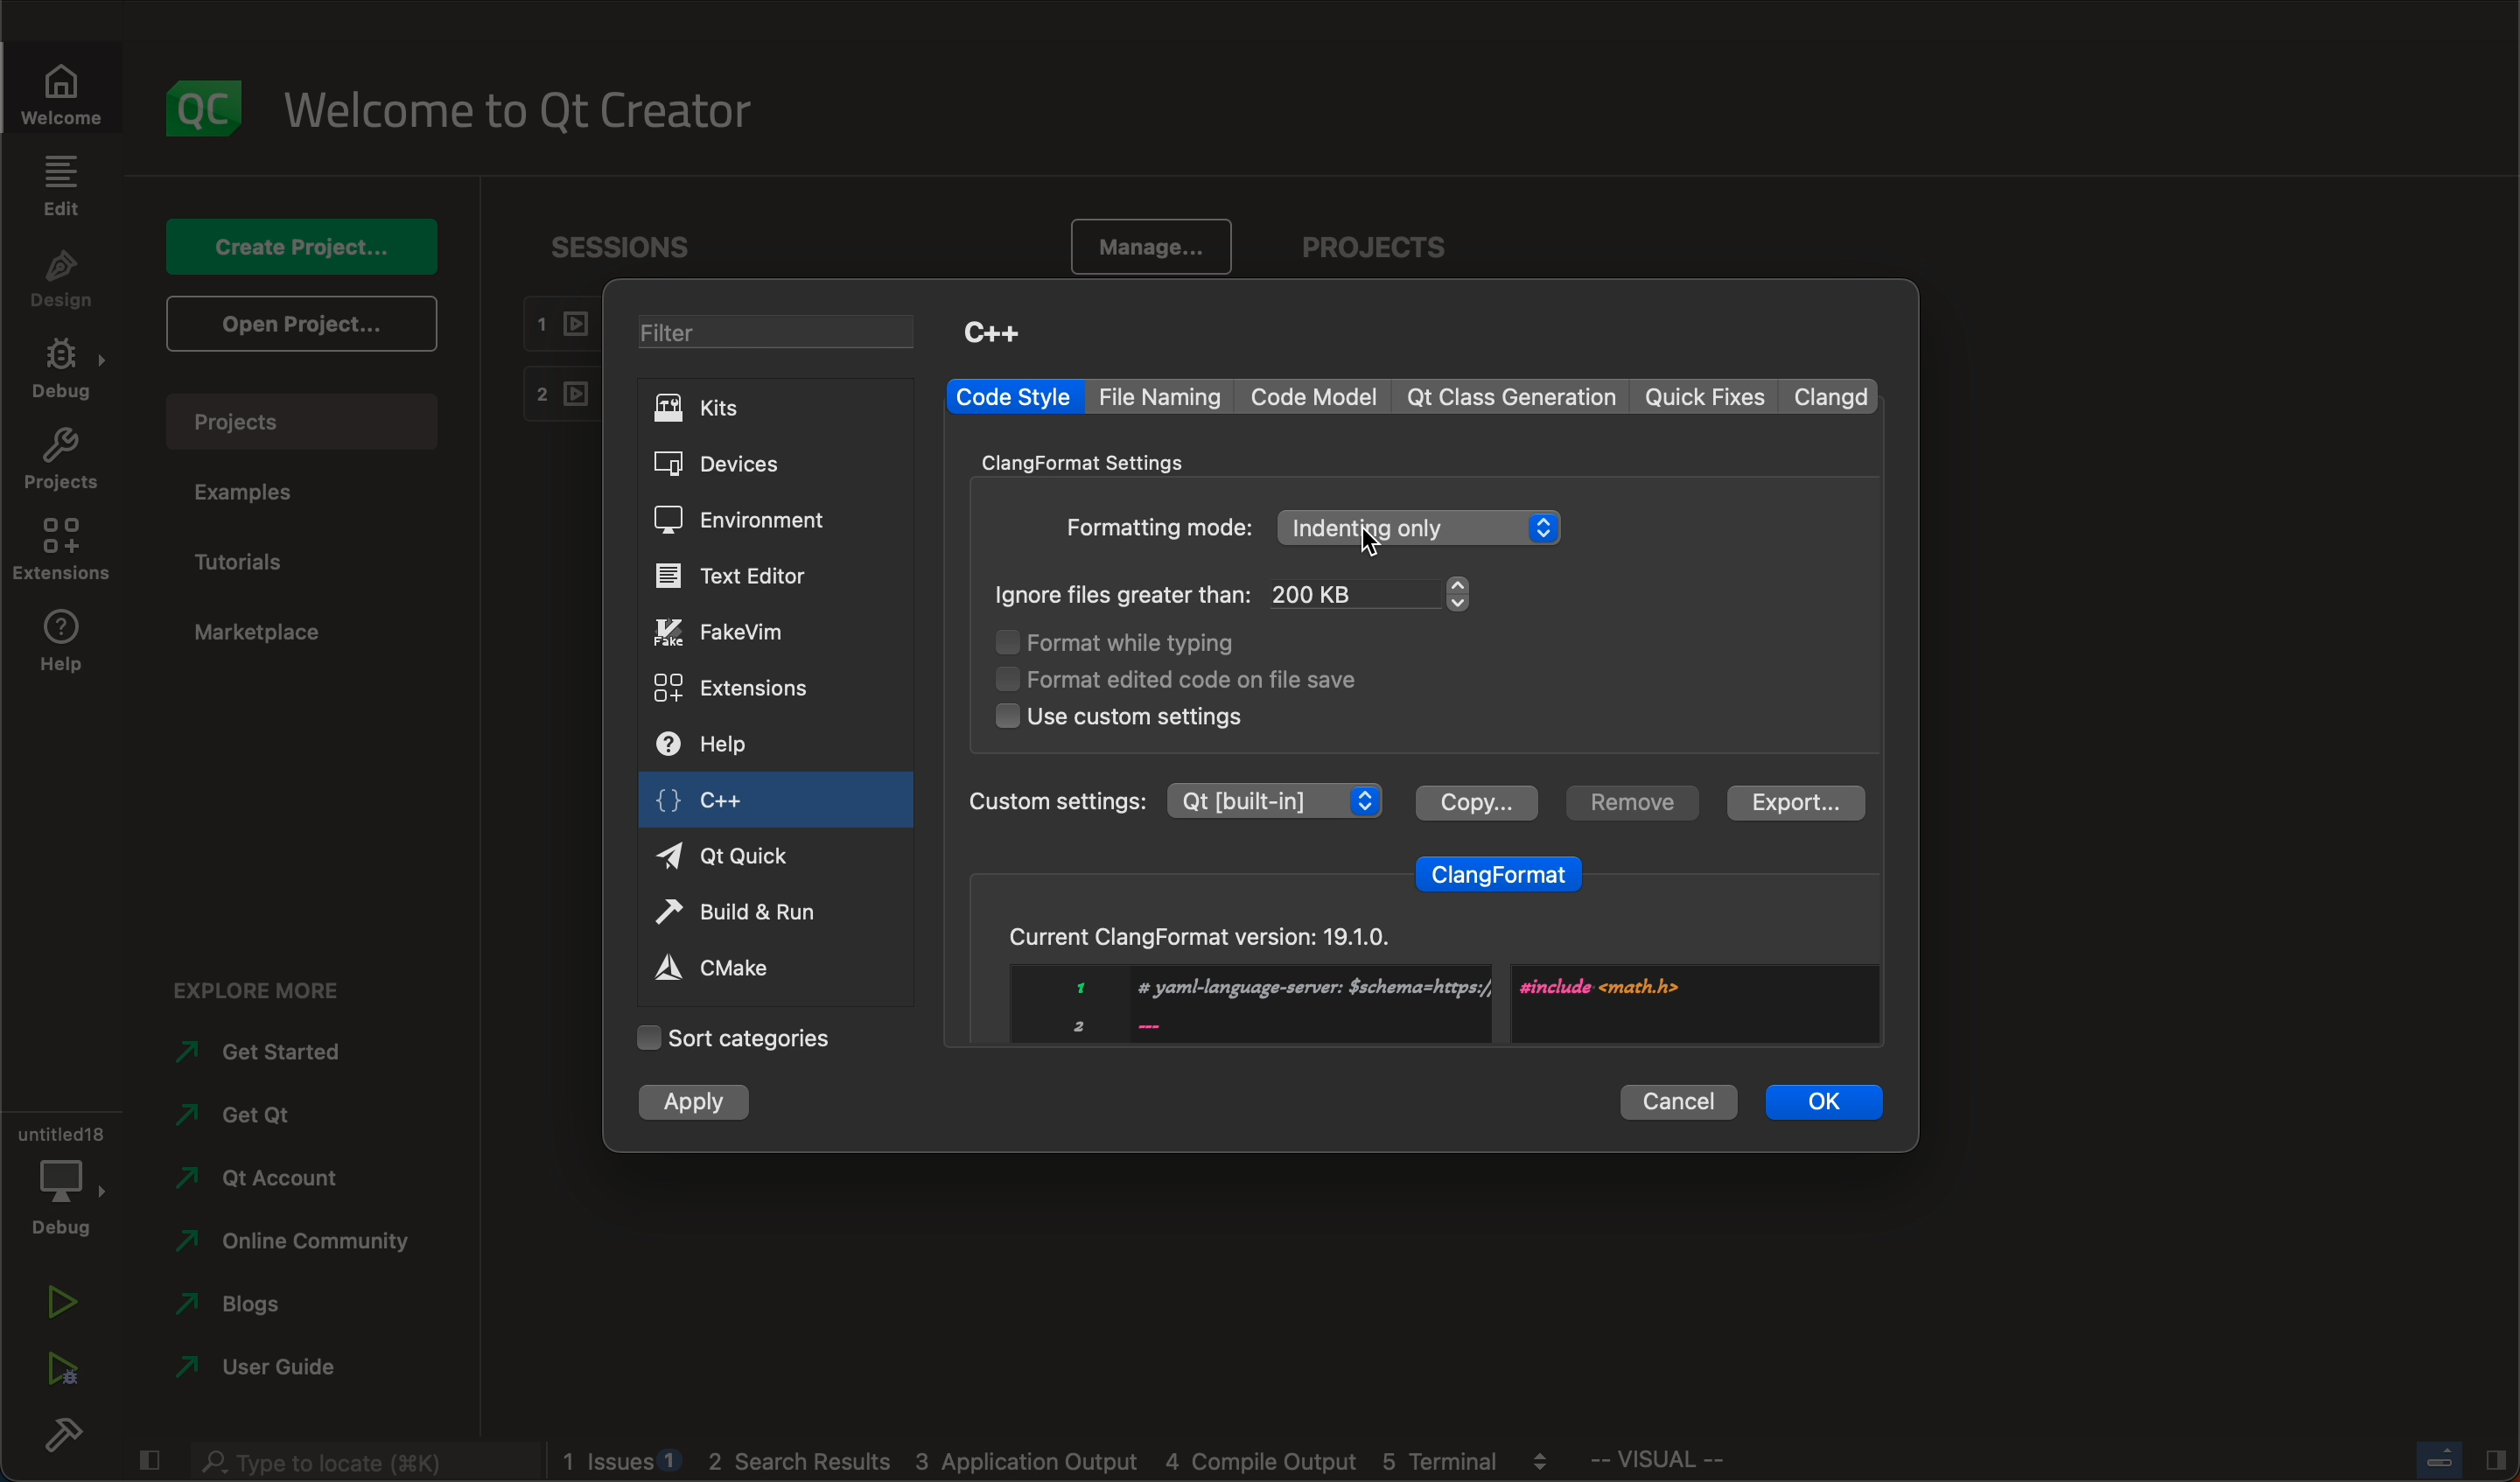 Image resolution: width=2520 pixels, height=1482 pixels. What do you see at coordinates (297, 322) in the screenshot?
I see `open` at bounding box center [297, 322].